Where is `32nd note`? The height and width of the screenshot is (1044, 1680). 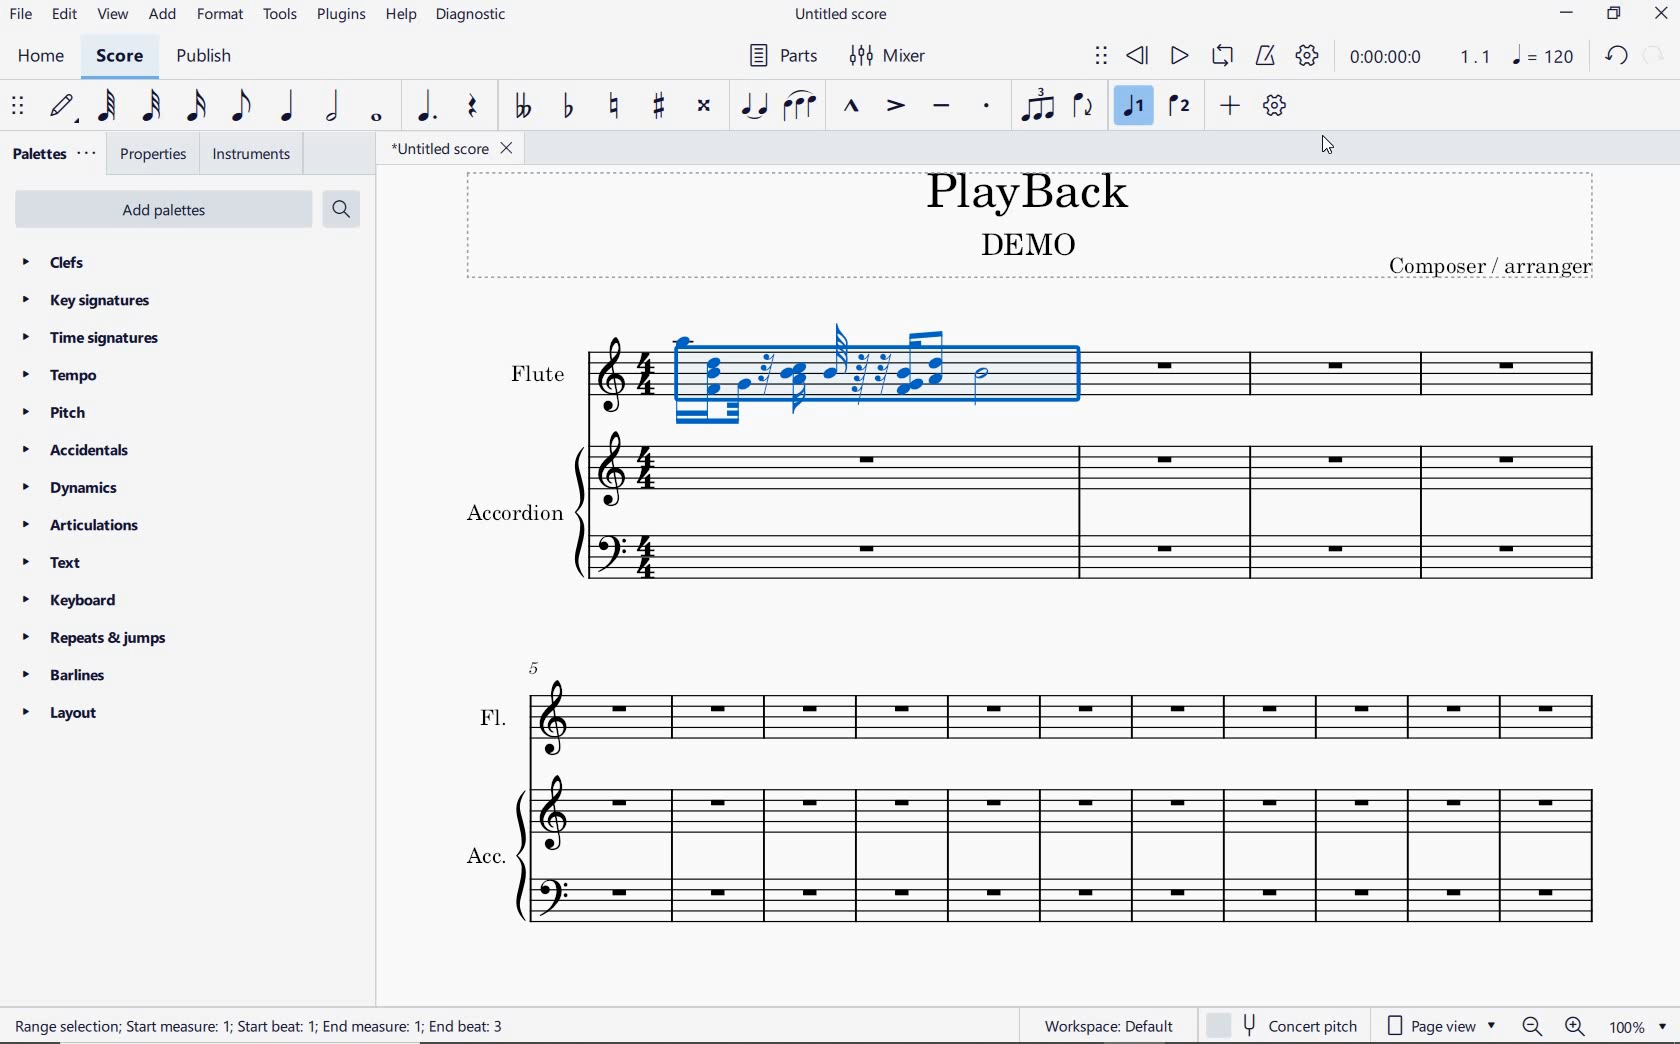 32nd note is located at coordinates (154, 108).